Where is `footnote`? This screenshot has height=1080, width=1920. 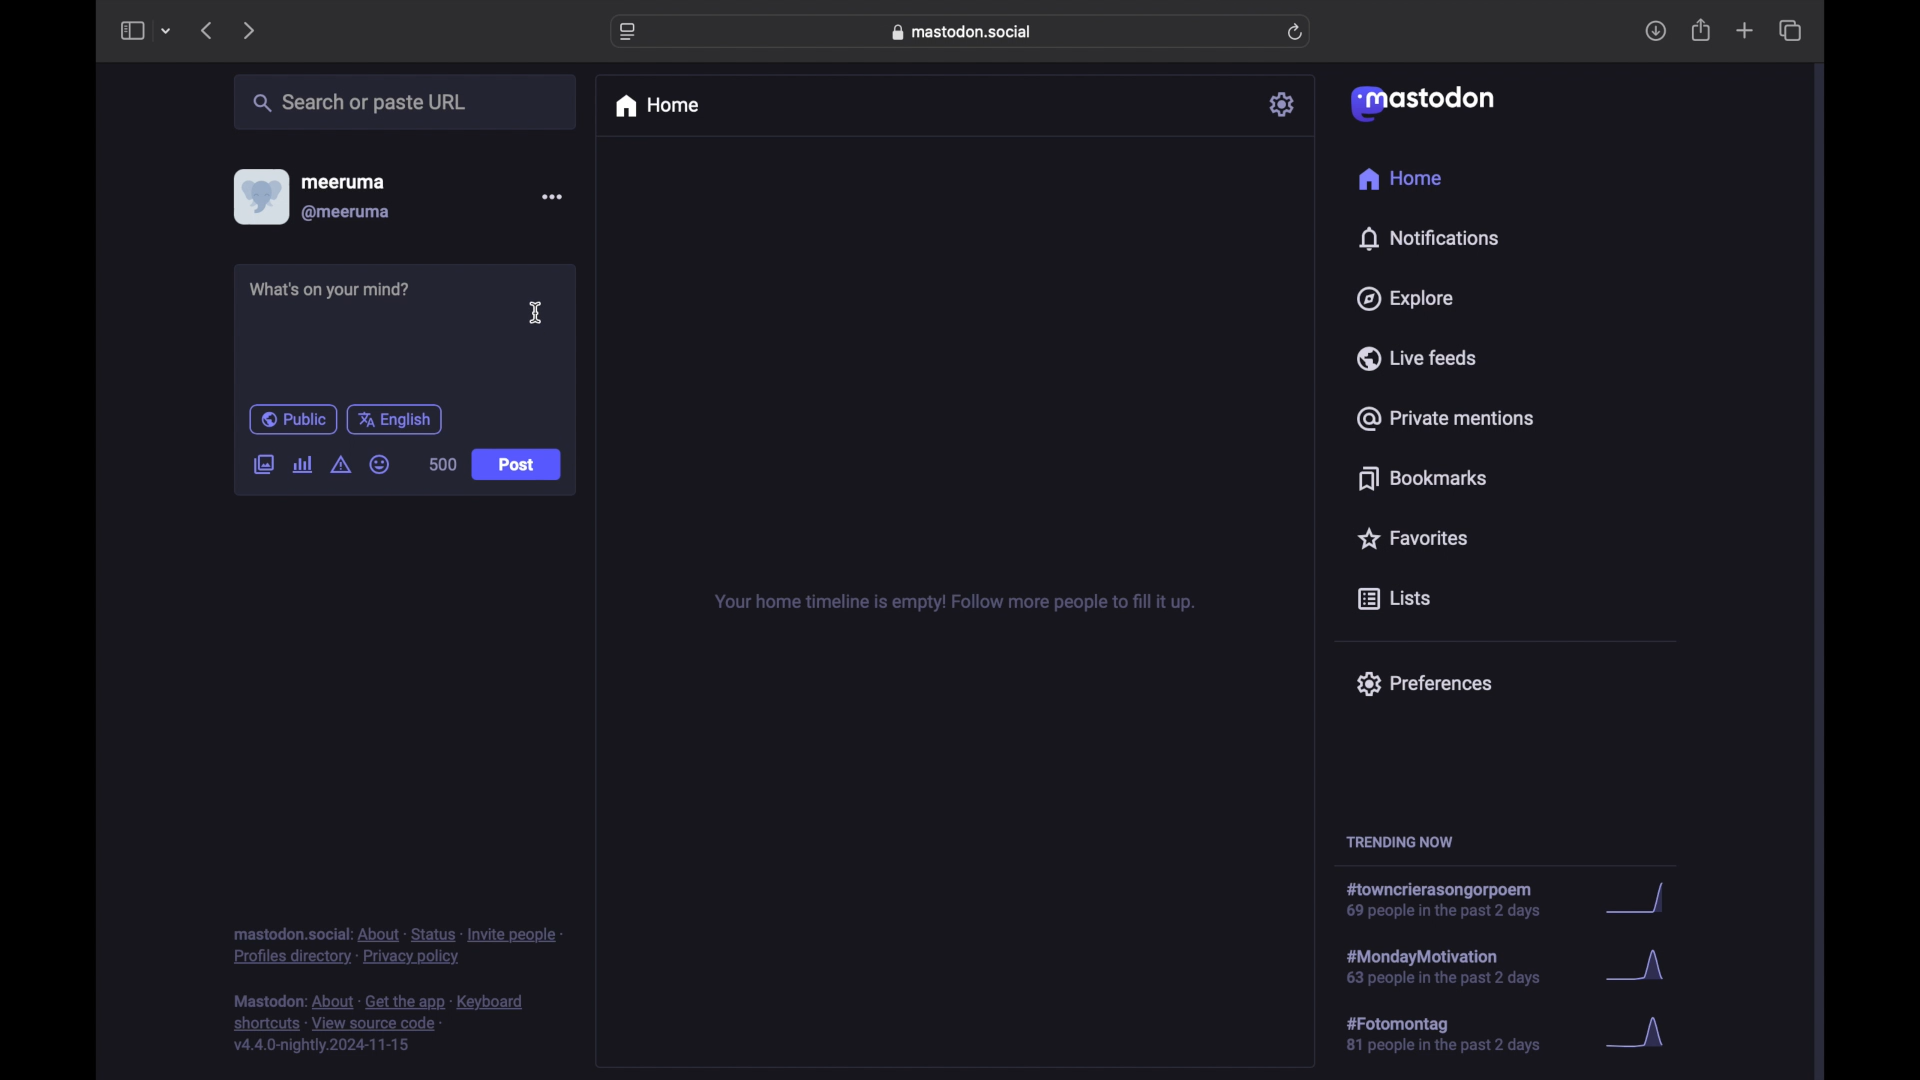 footnote is located at coordinates (398, 945).